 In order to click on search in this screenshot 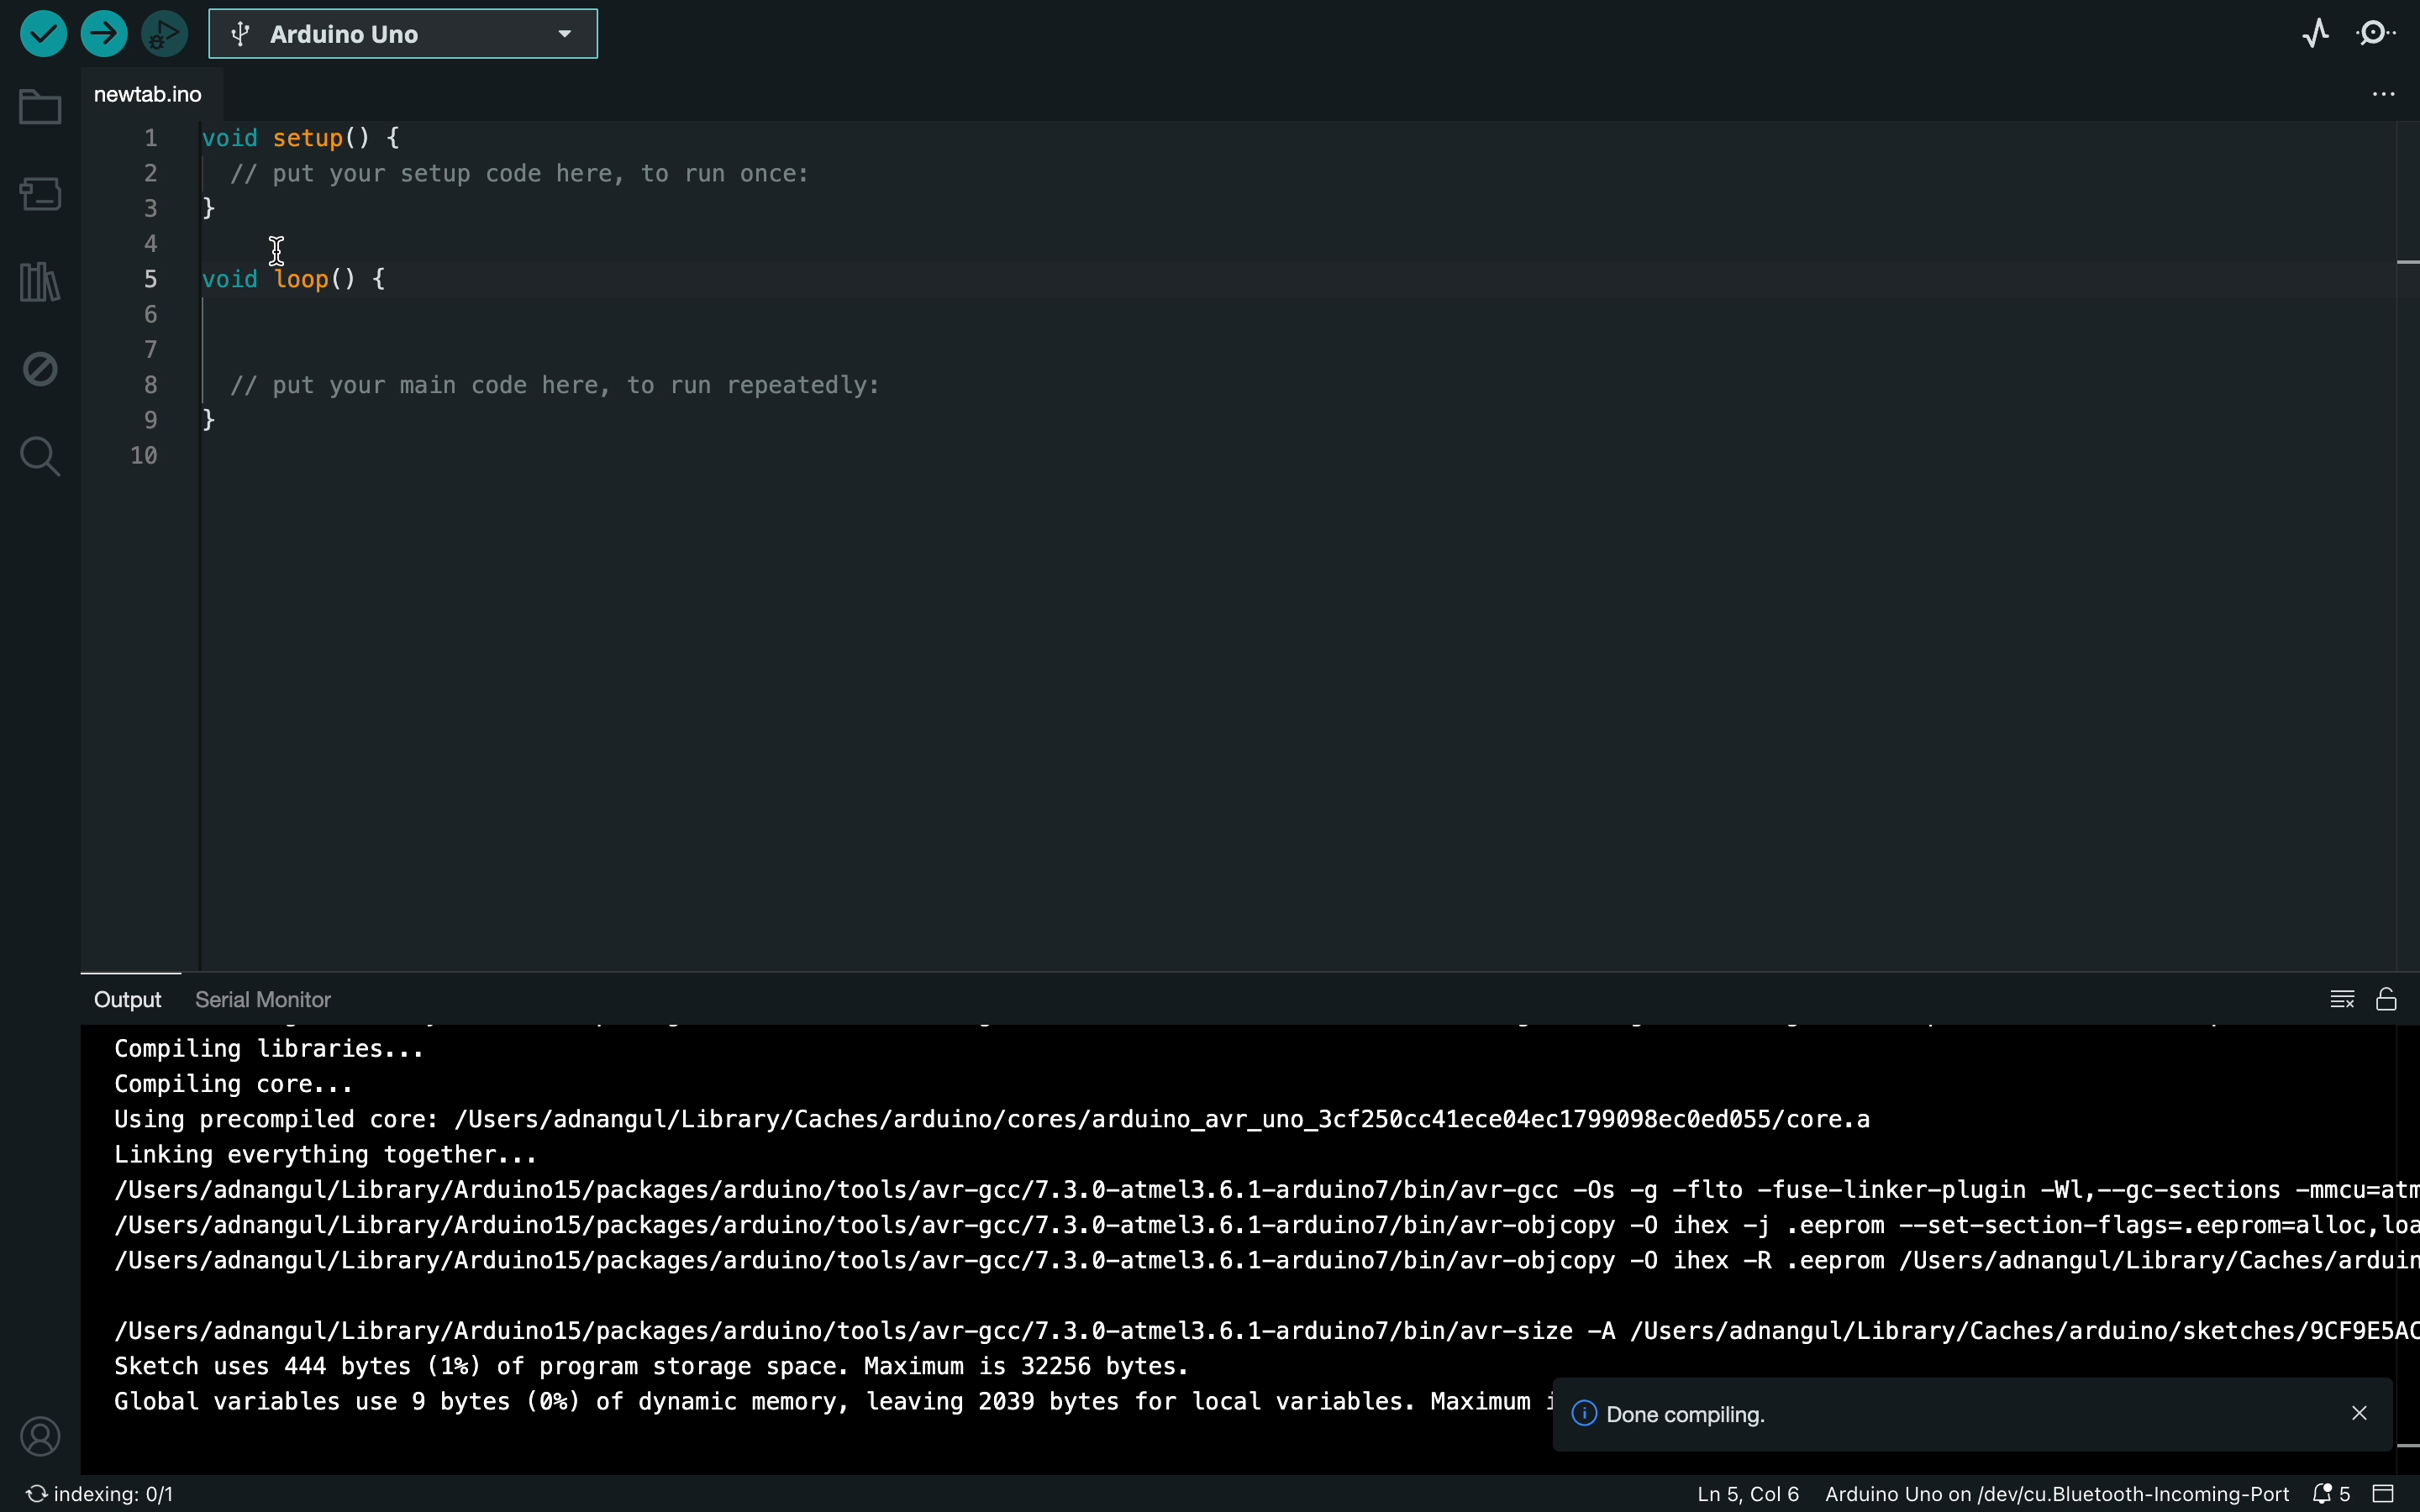, I will do `click(34, 461)`.